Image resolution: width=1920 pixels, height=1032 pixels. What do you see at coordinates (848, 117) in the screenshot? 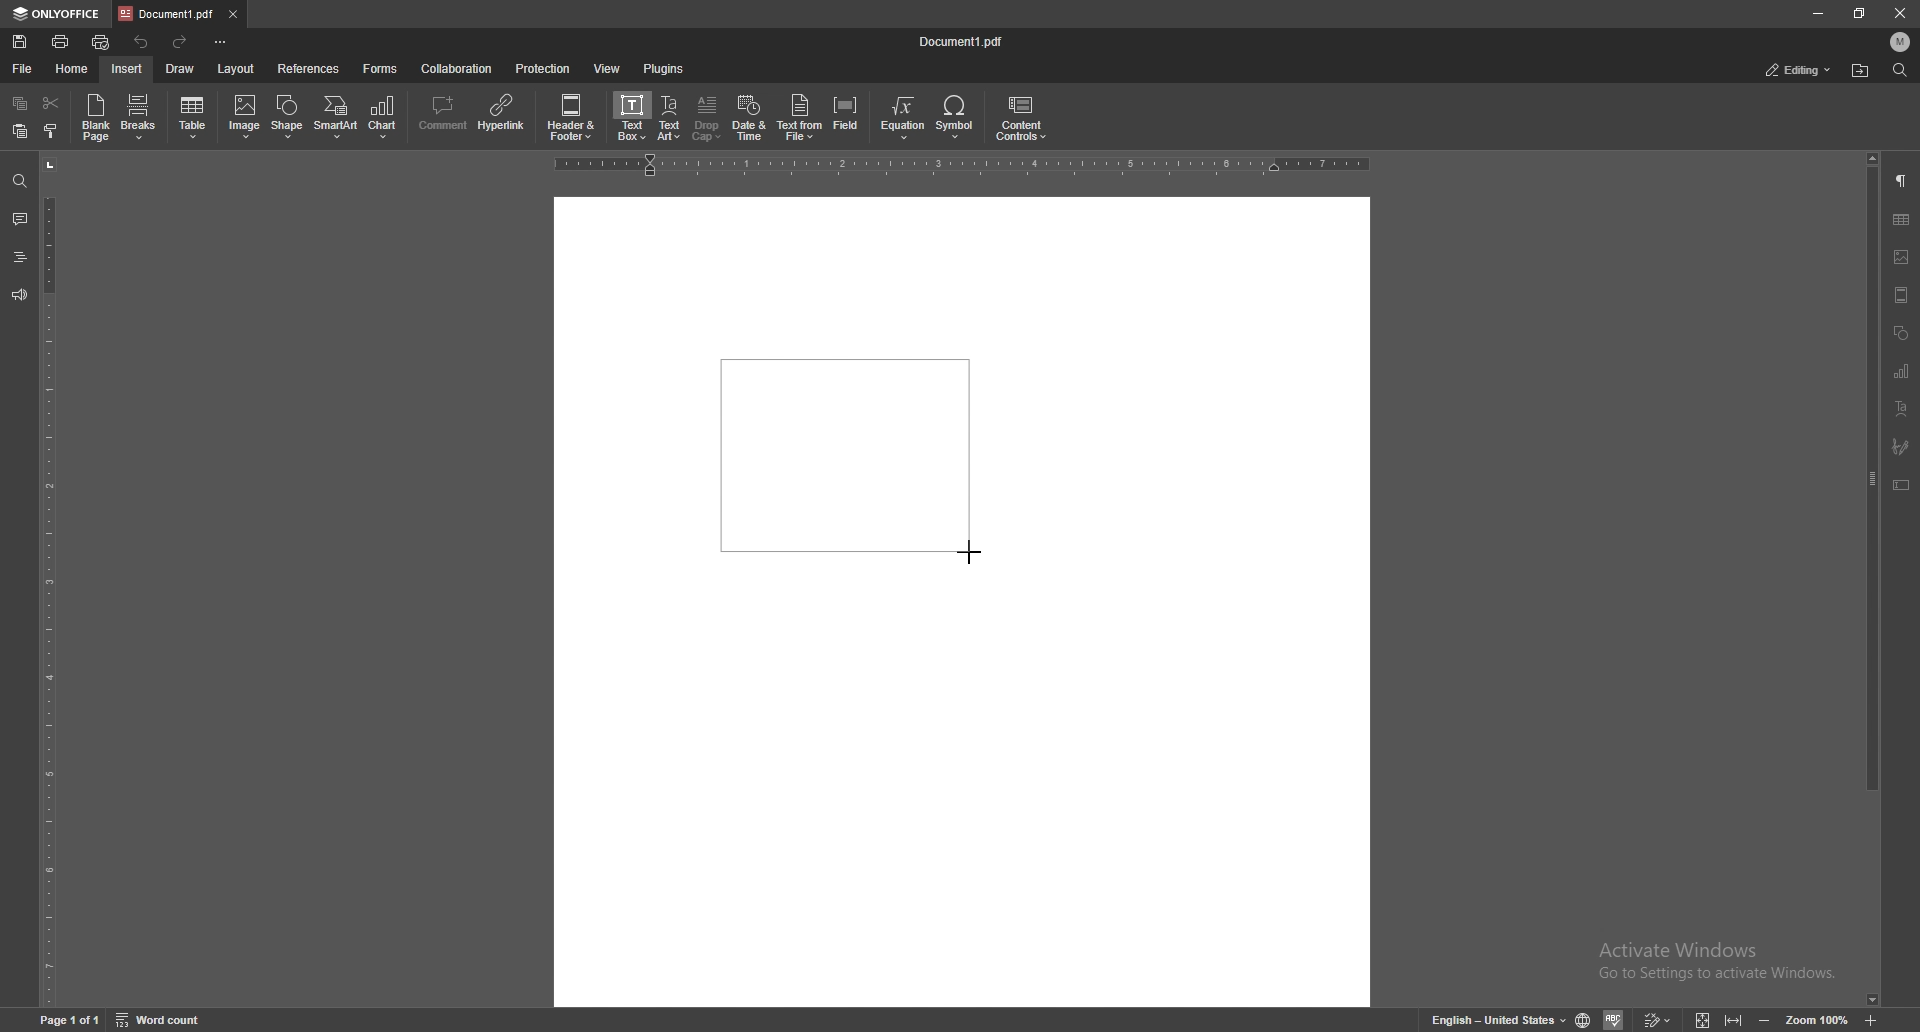
I see `field` at bounding box center [848, 117].